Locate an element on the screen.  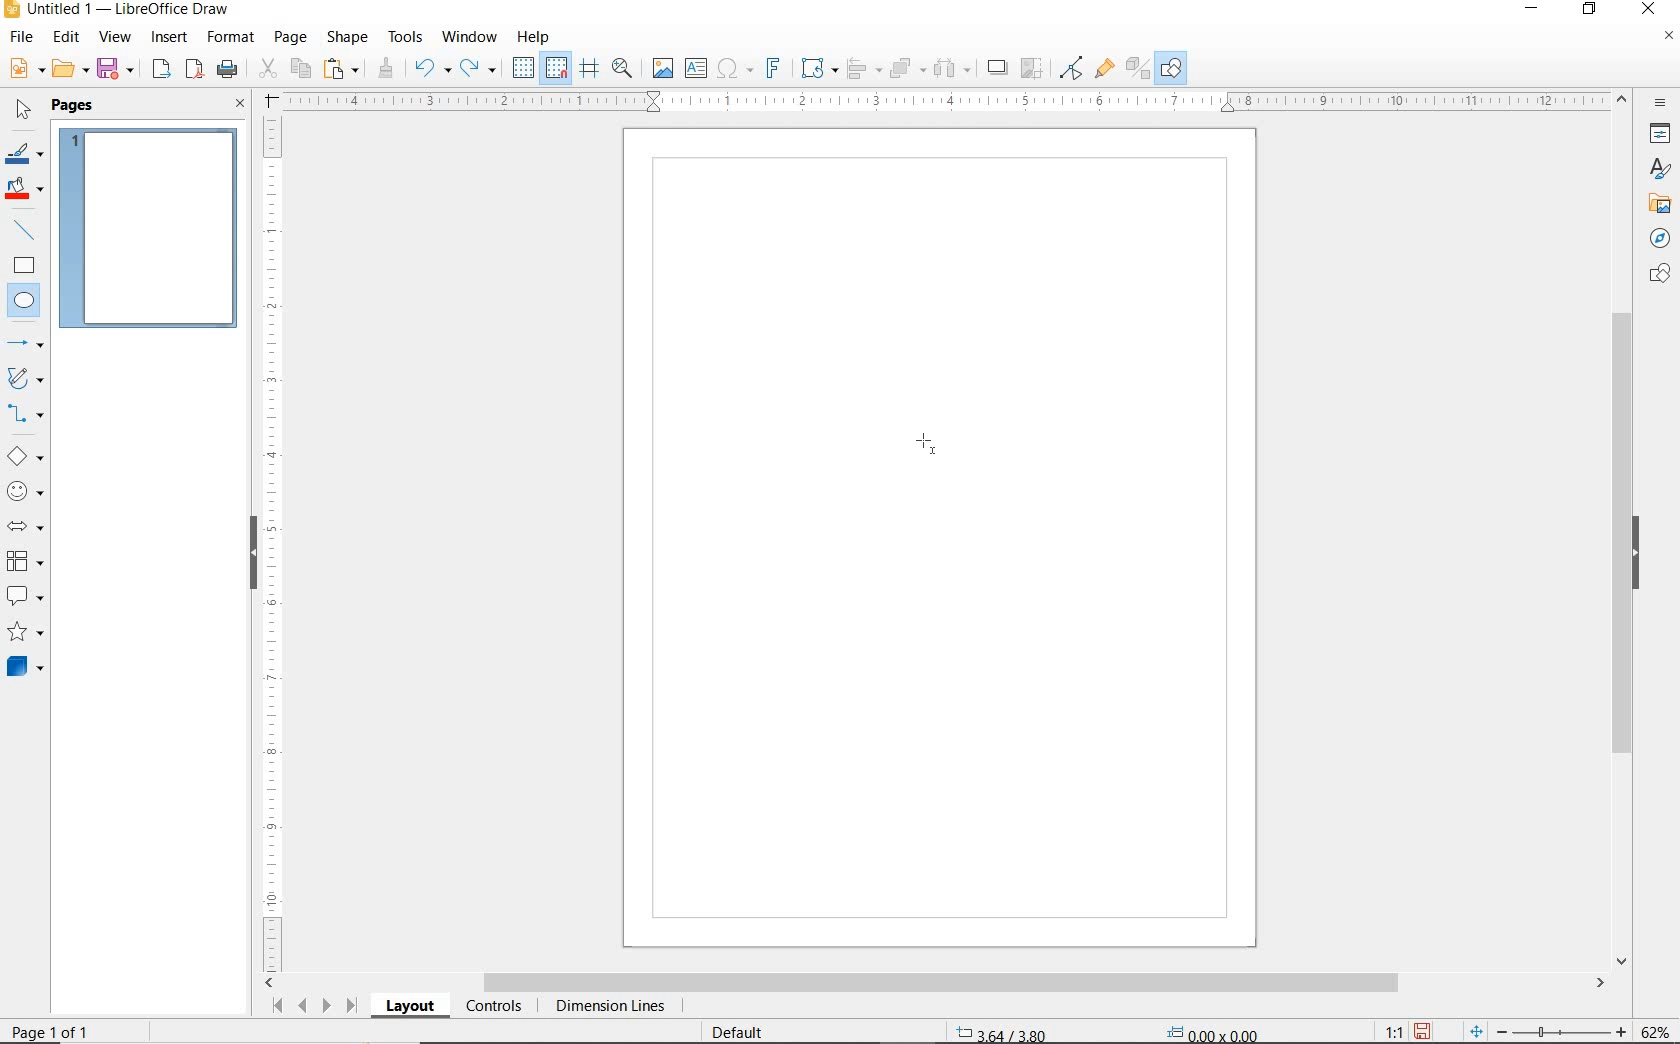
DEFAULT is located at coordinates (744, 1030).